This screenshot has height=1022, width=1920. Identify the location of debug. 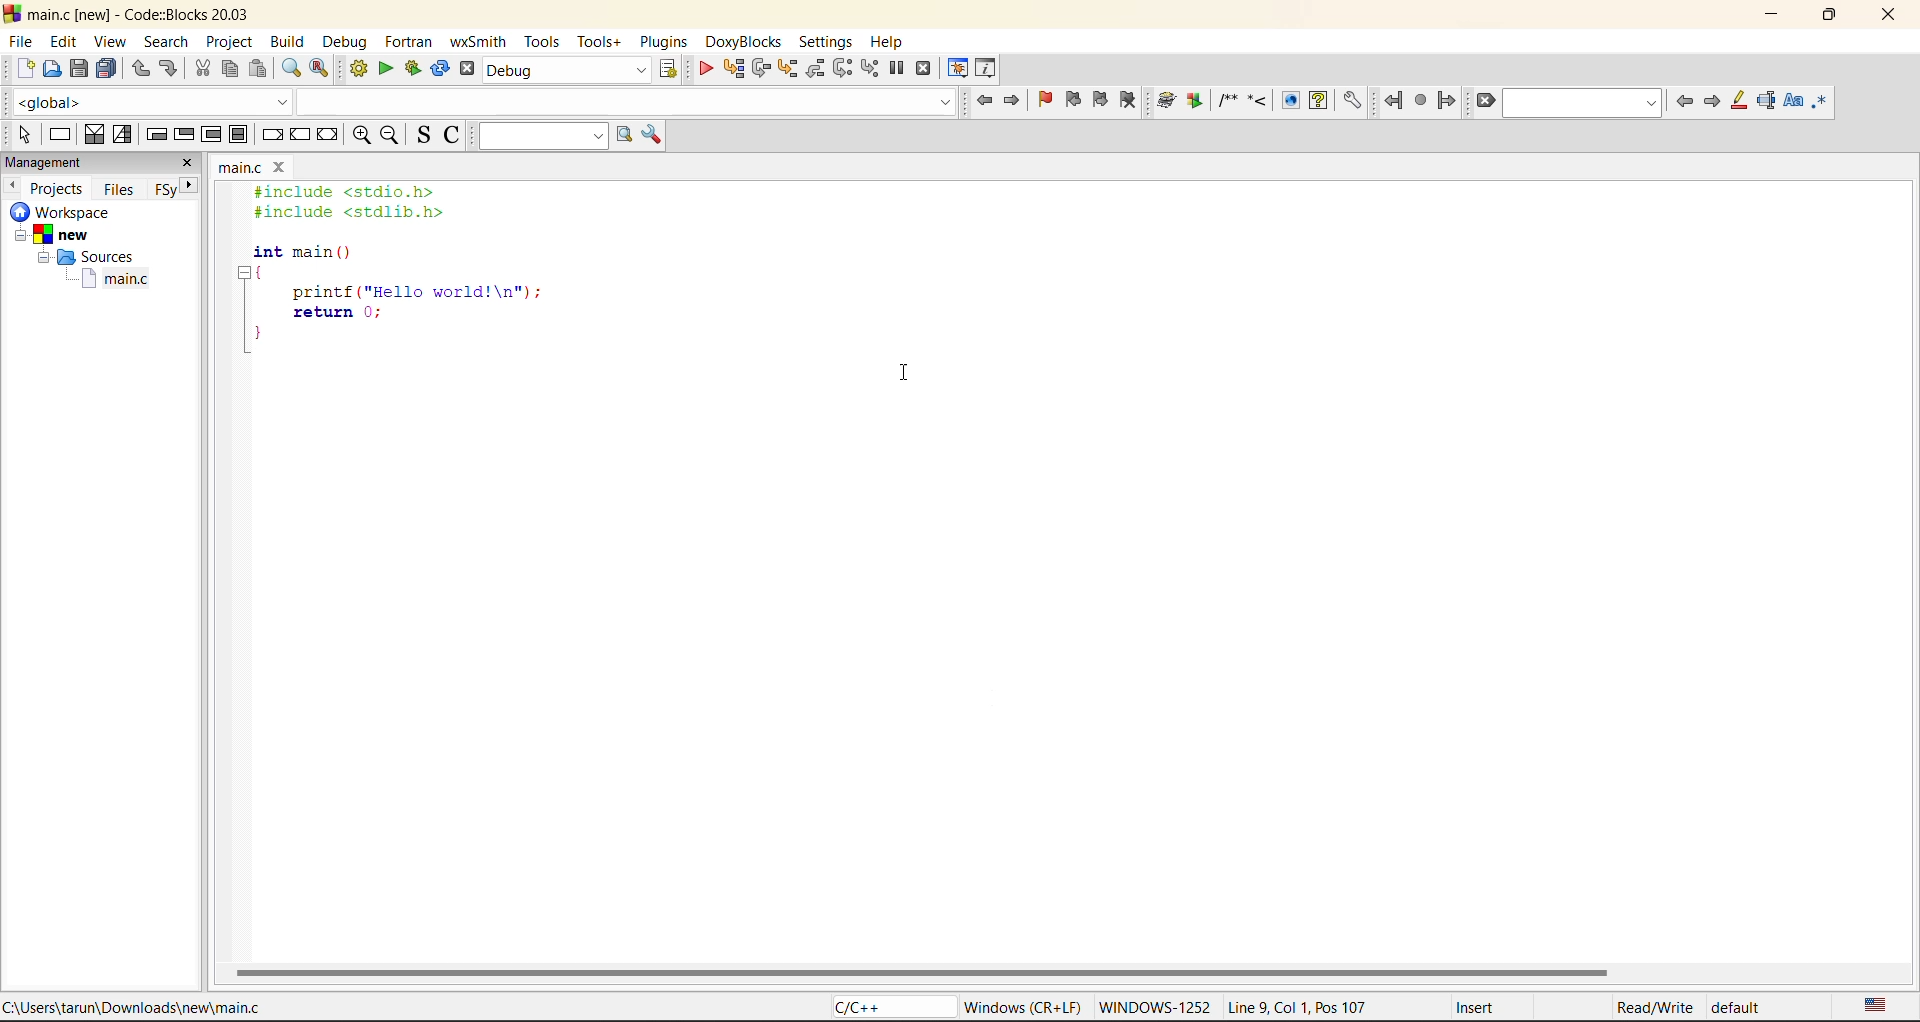
(703, 69).